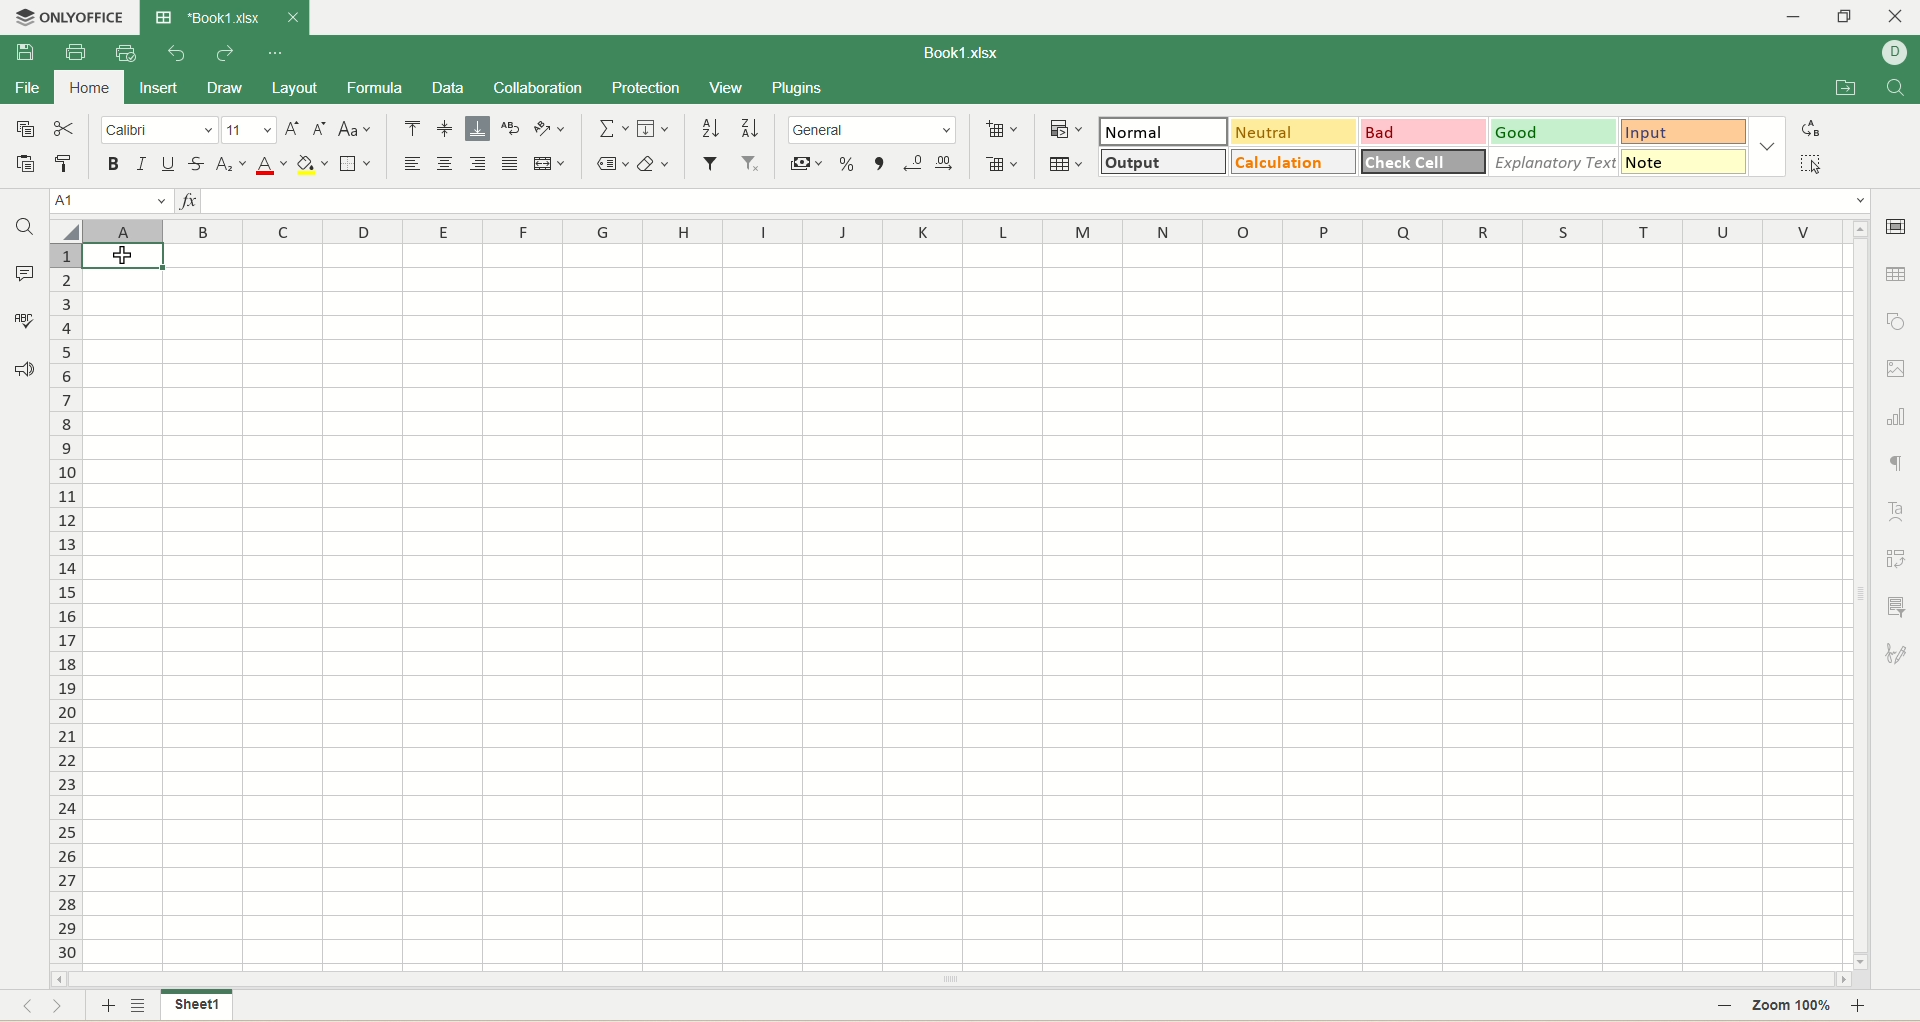 Image resolution: width=1920 pixels, height=1022 pixels. Describe the element at coordinates (27, 163) in the screenshot. I see `paste` at that location.